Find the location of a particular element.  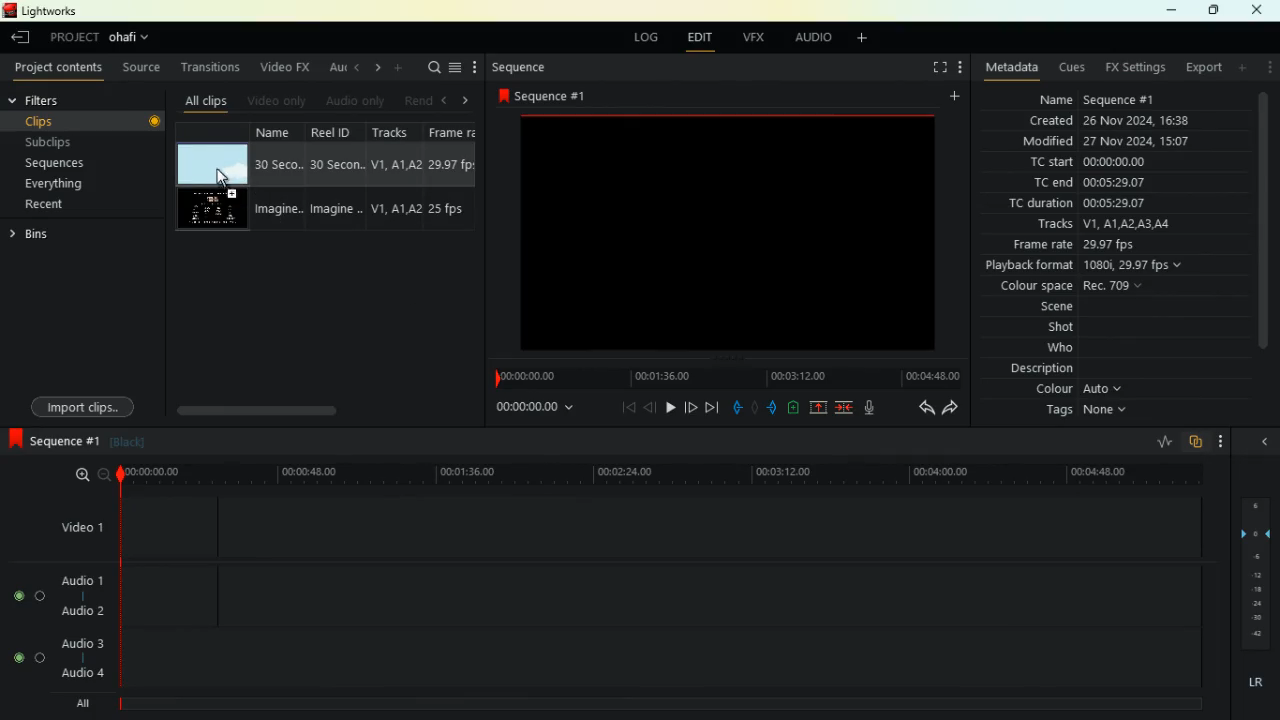

import clips is located at coordinates (78, 406).